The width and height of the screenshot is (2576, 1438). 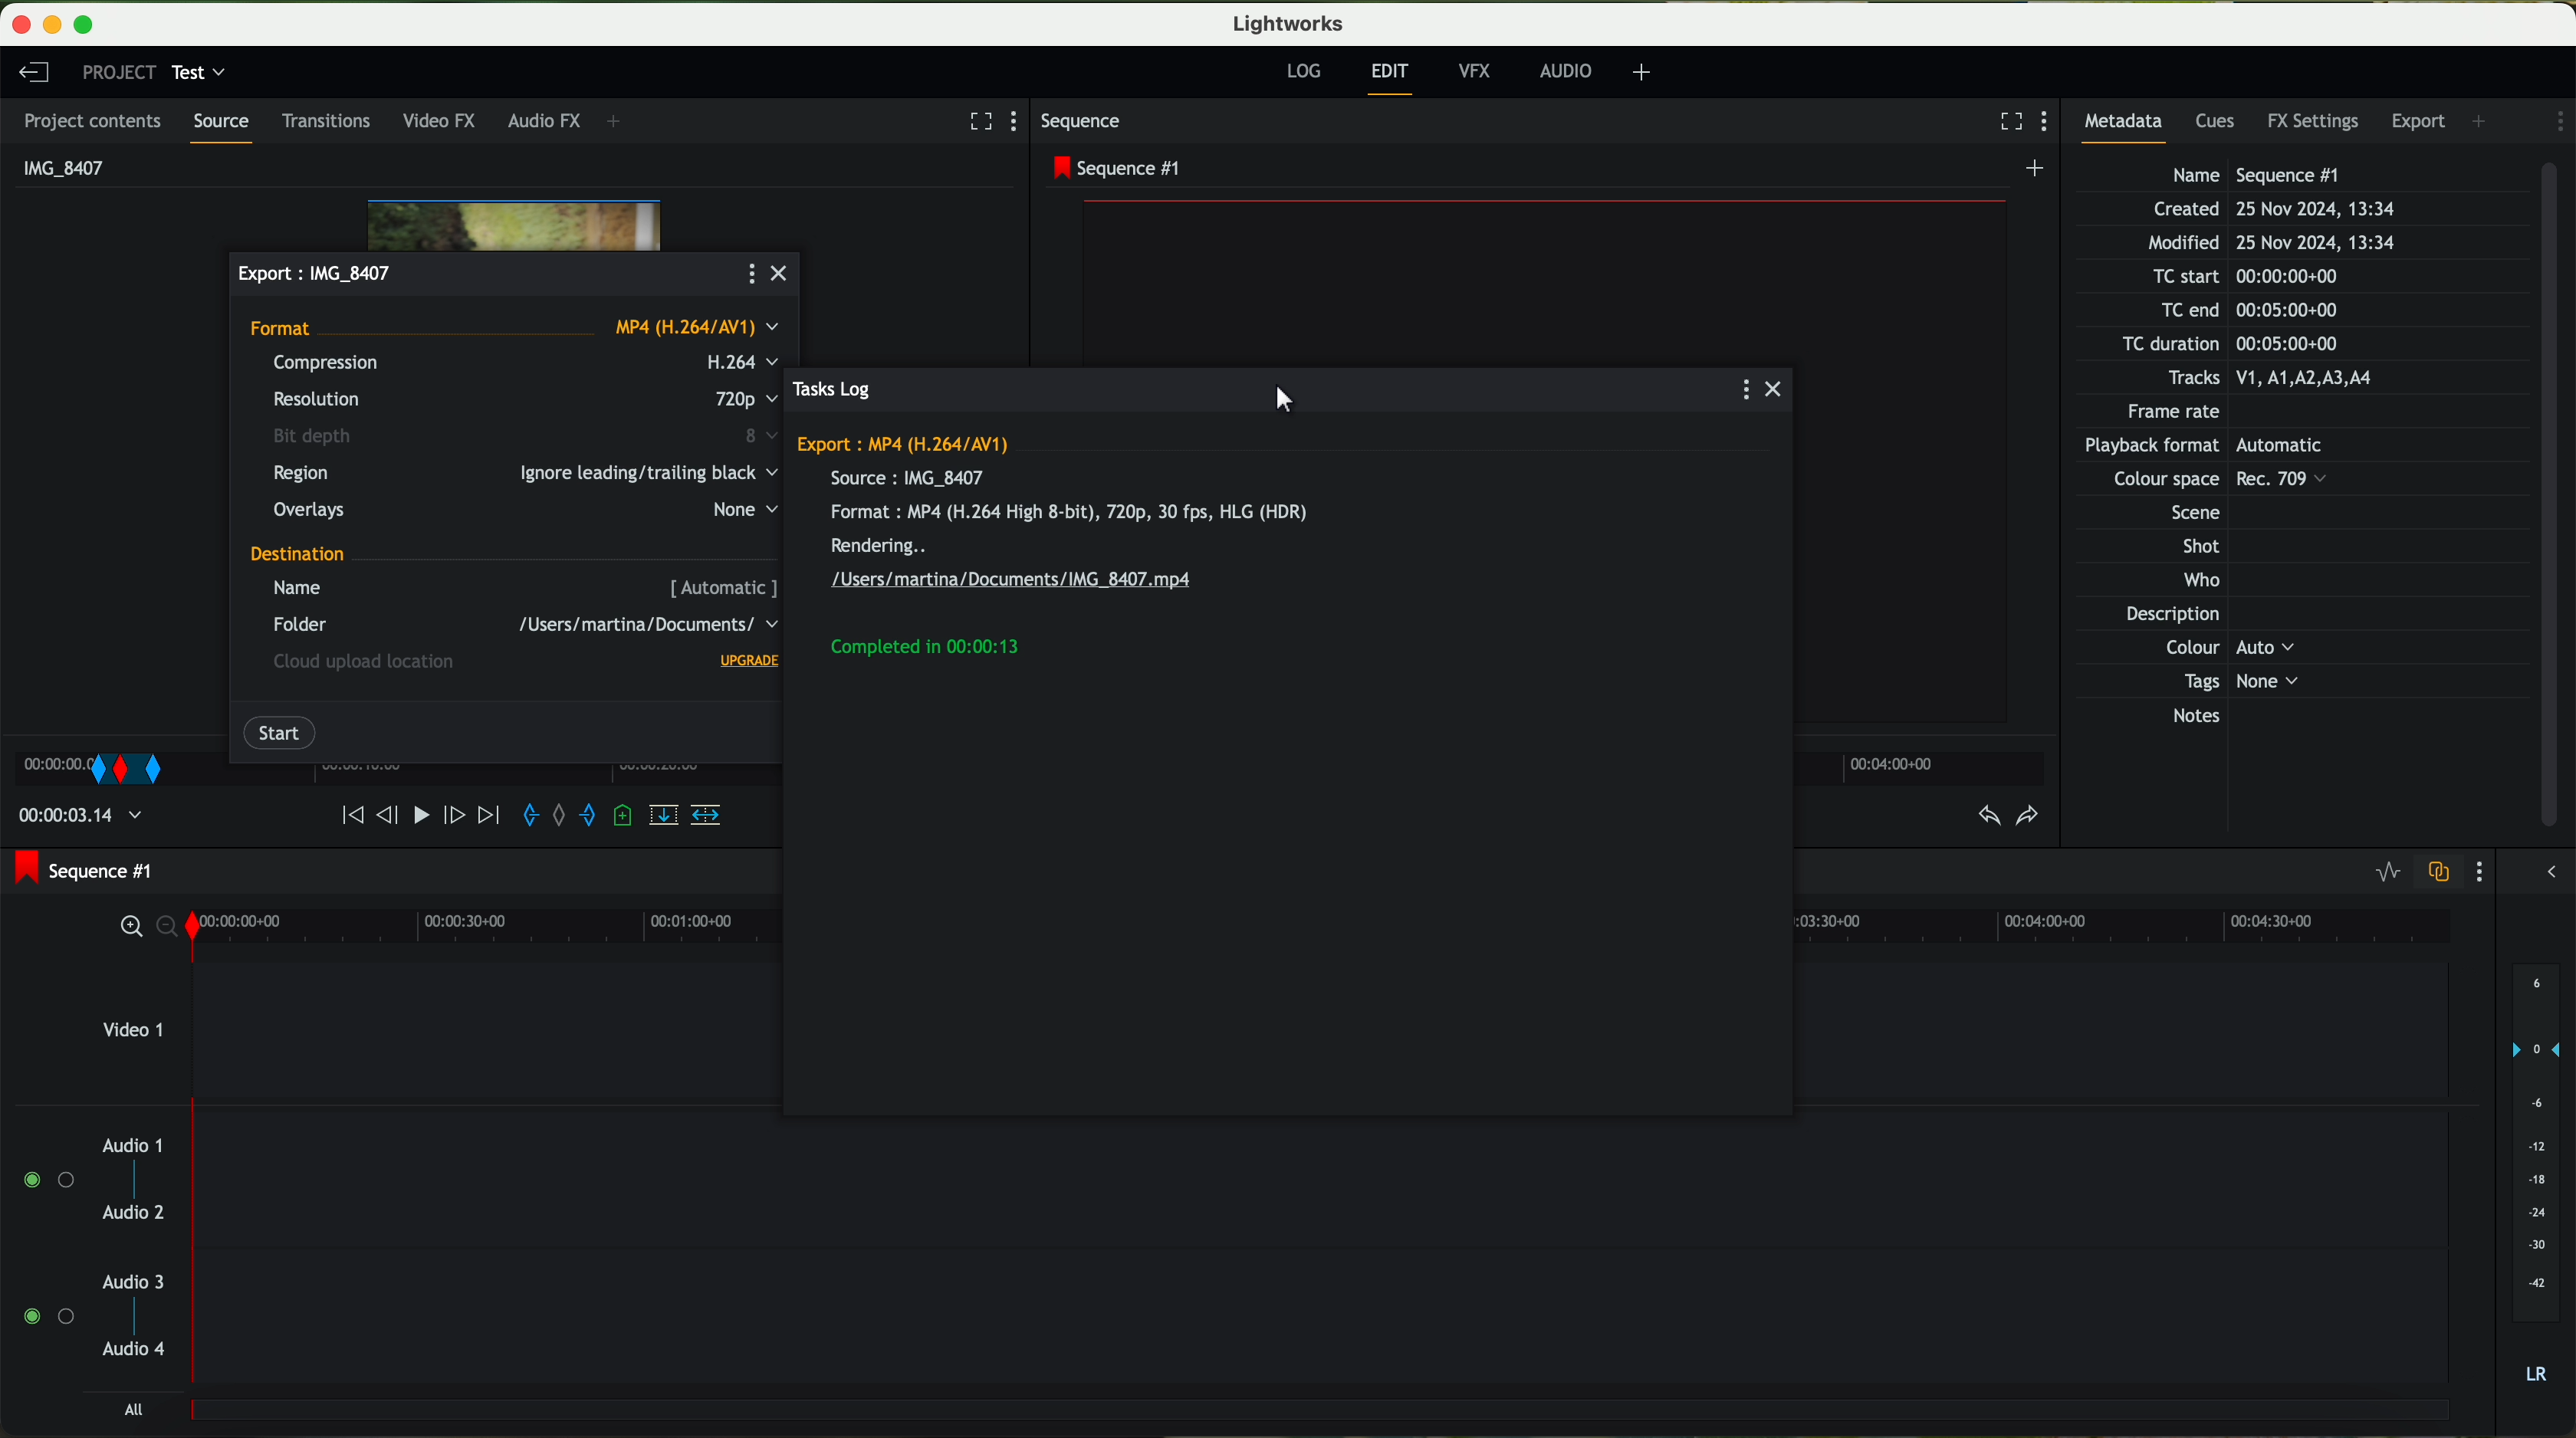 What do you see at coordinates (533, 818) in the screenshot?
I see `add an in mark` at bounding box center [533, 818].